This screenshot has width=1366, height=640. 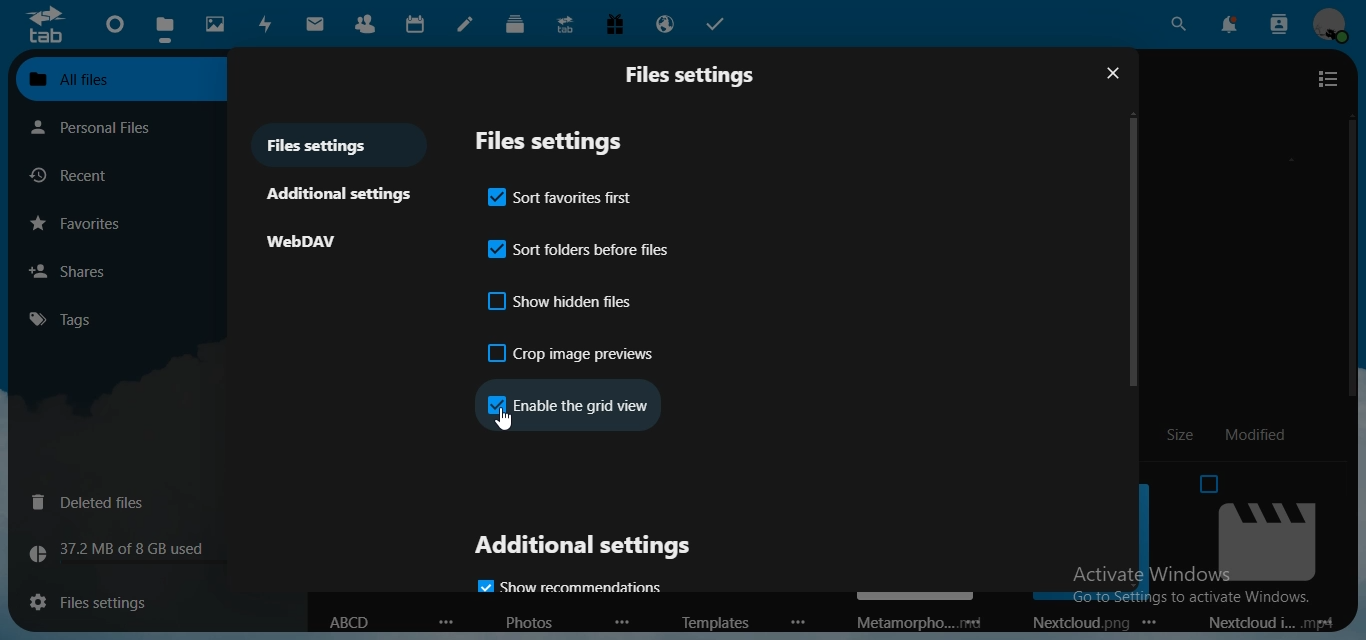 I want to click on sort favorites first, so click(x=563, y=194).